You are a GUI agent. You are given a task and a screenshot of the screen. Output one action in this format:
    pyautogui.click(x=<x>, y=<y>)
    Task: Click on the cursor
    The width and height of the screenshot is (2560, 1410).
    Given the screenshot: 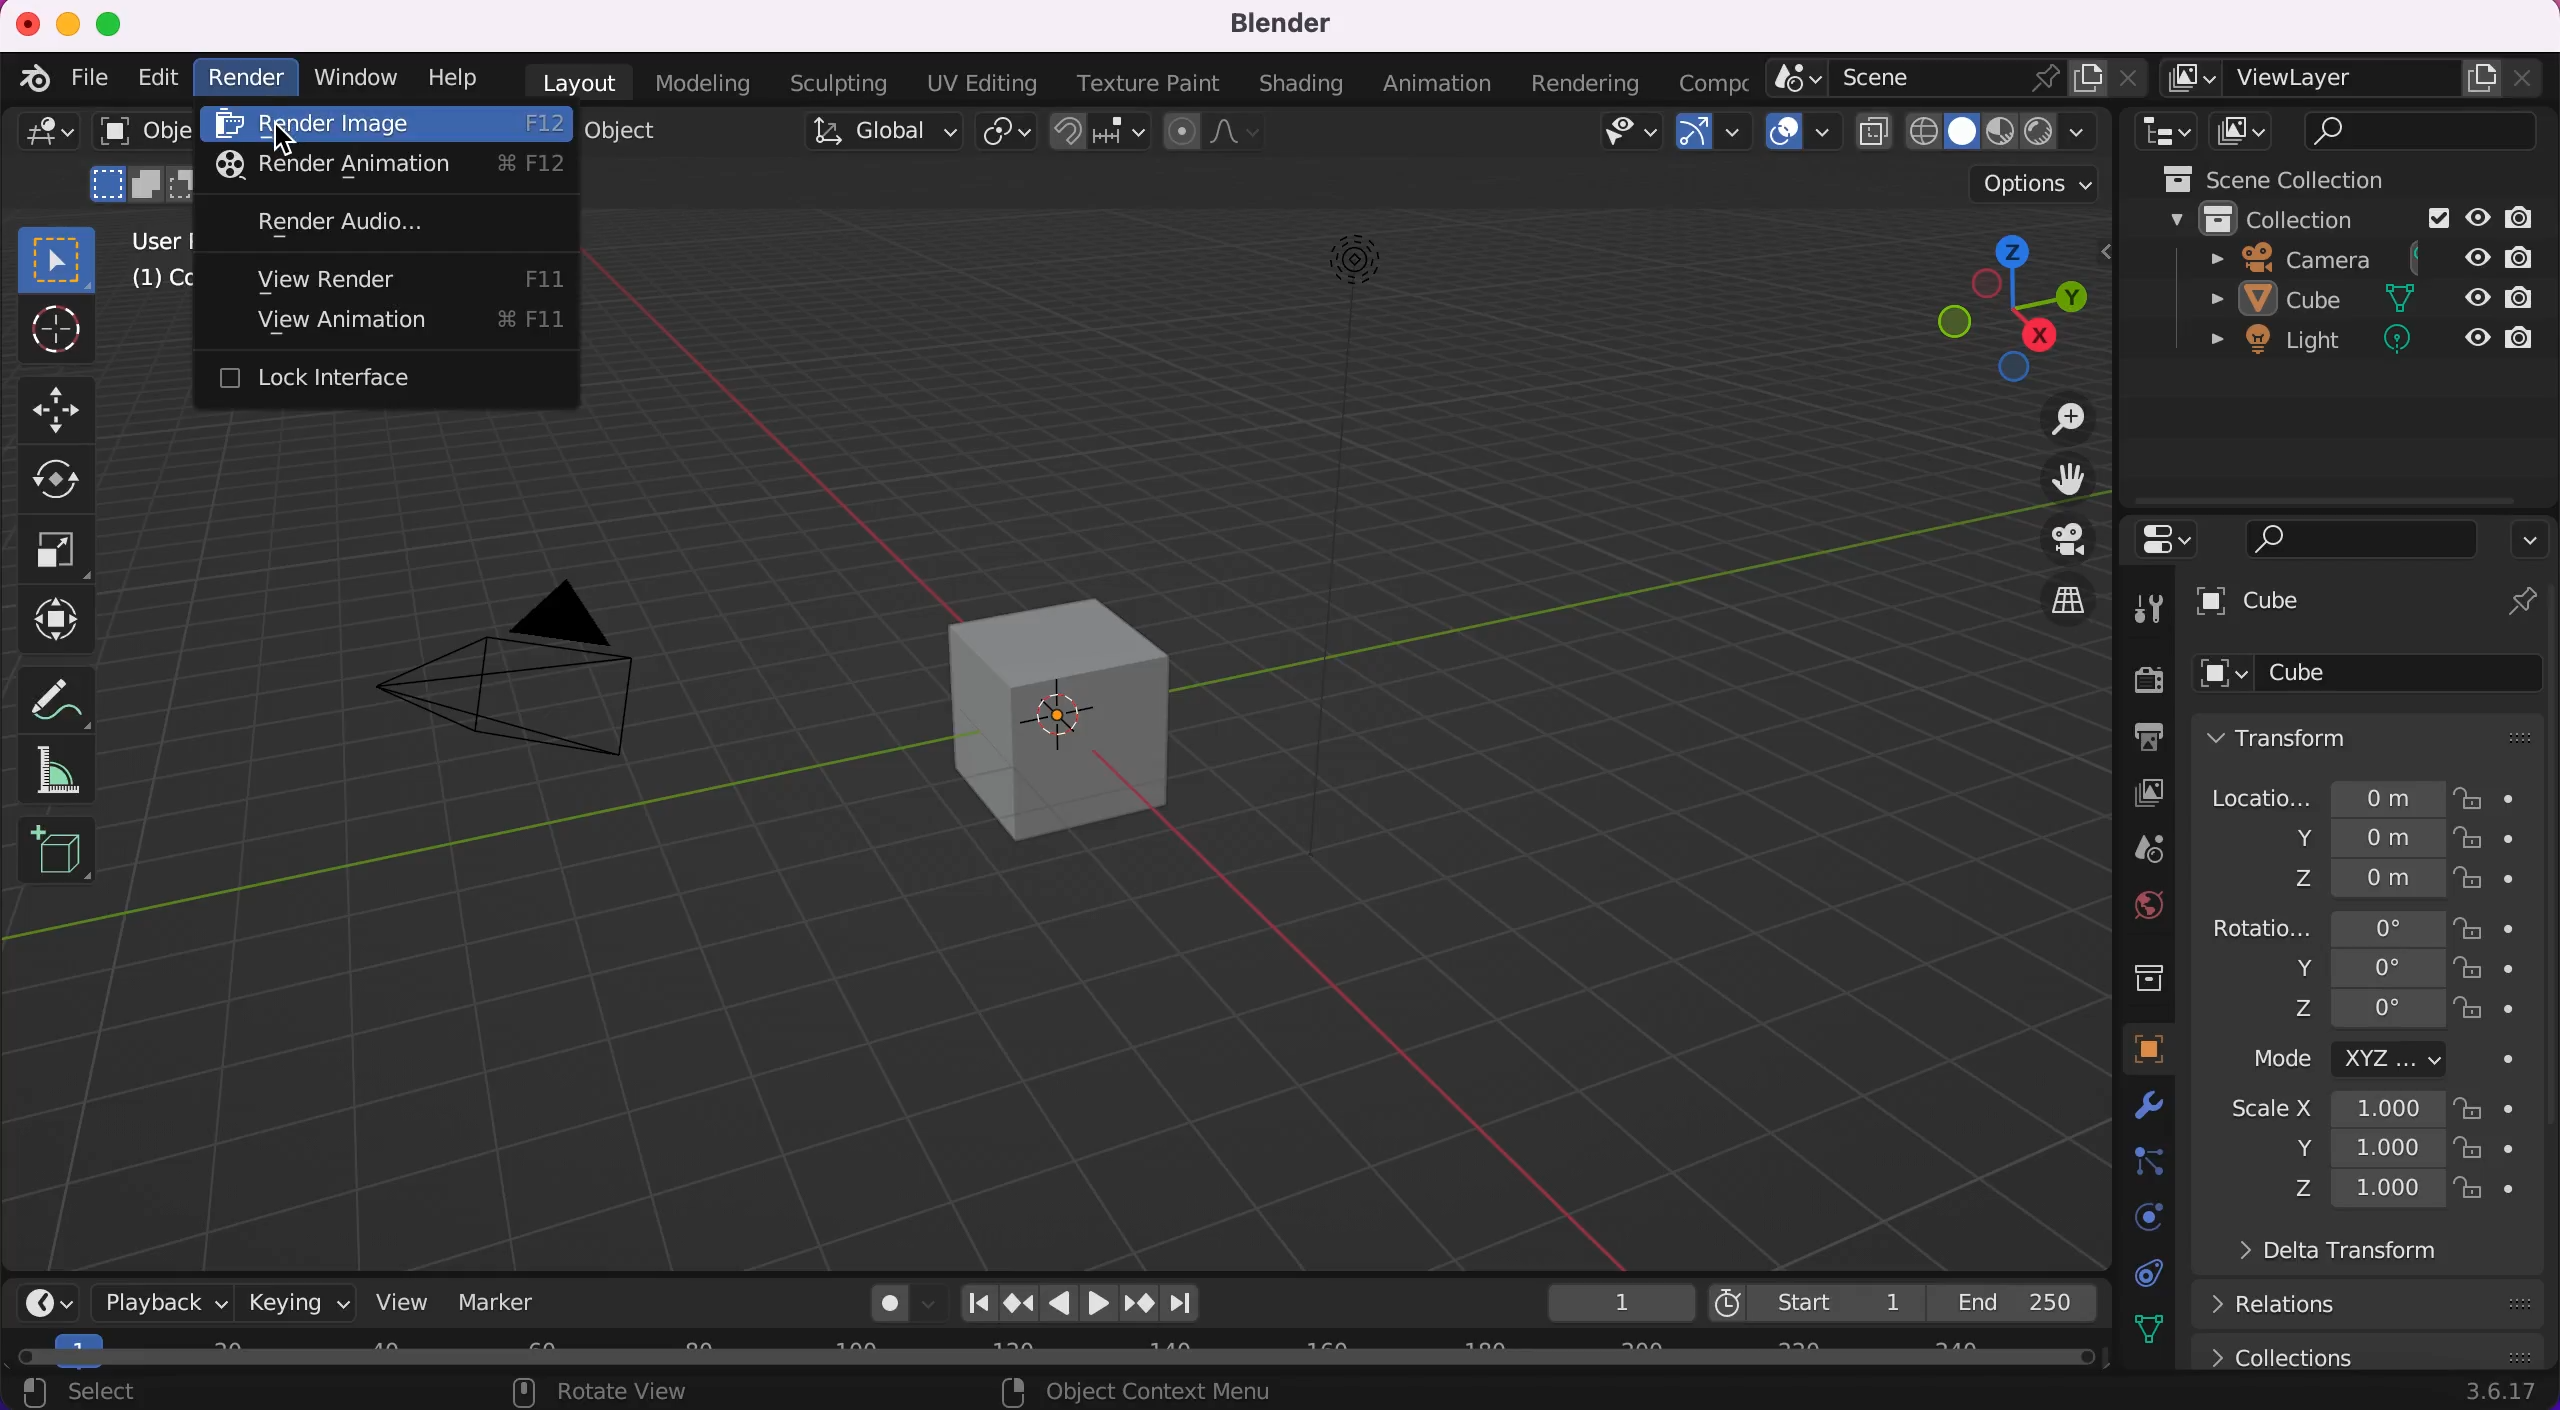 What is the action you would take?
    pyautogui.click(x=56, y=332)
    